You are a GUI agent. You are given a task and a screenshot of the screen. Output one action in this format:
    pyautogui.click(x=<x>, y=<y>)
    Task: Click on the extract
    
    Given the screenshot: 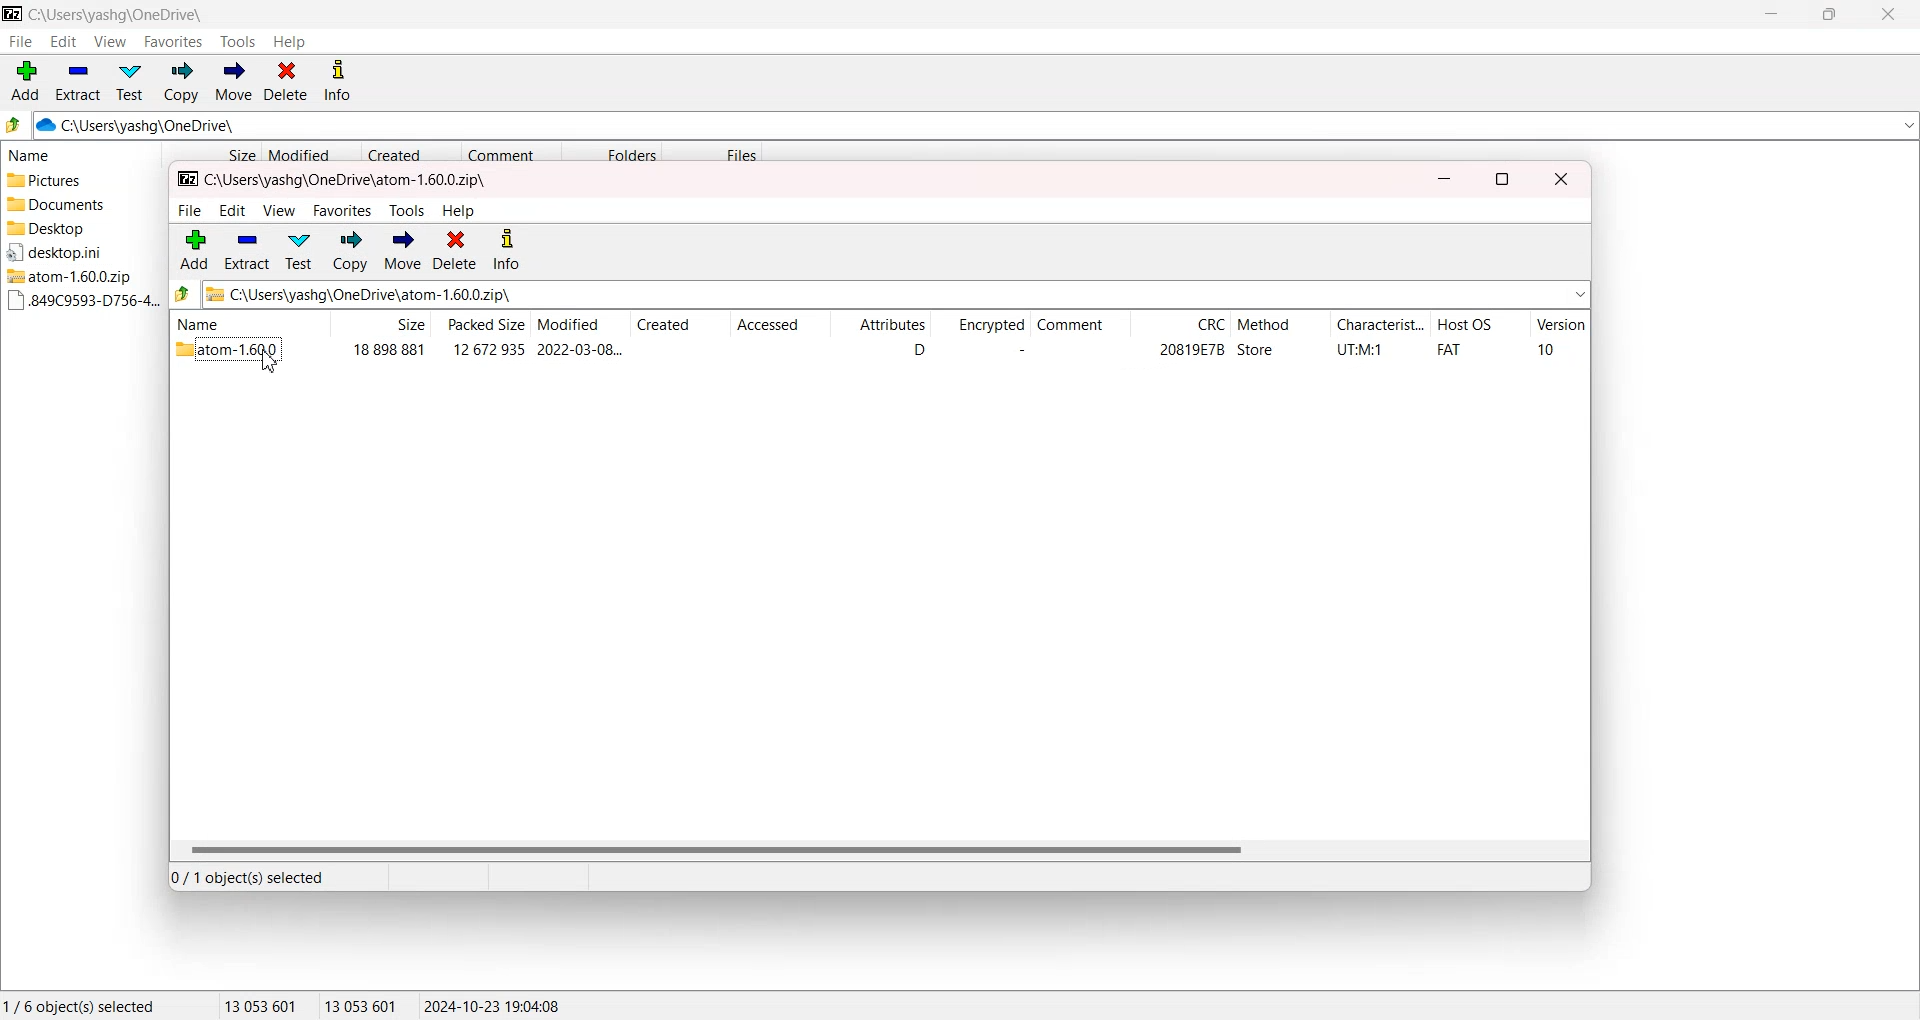 What is the action you would take?
    pyautogui.click(x=246, y=250)
    